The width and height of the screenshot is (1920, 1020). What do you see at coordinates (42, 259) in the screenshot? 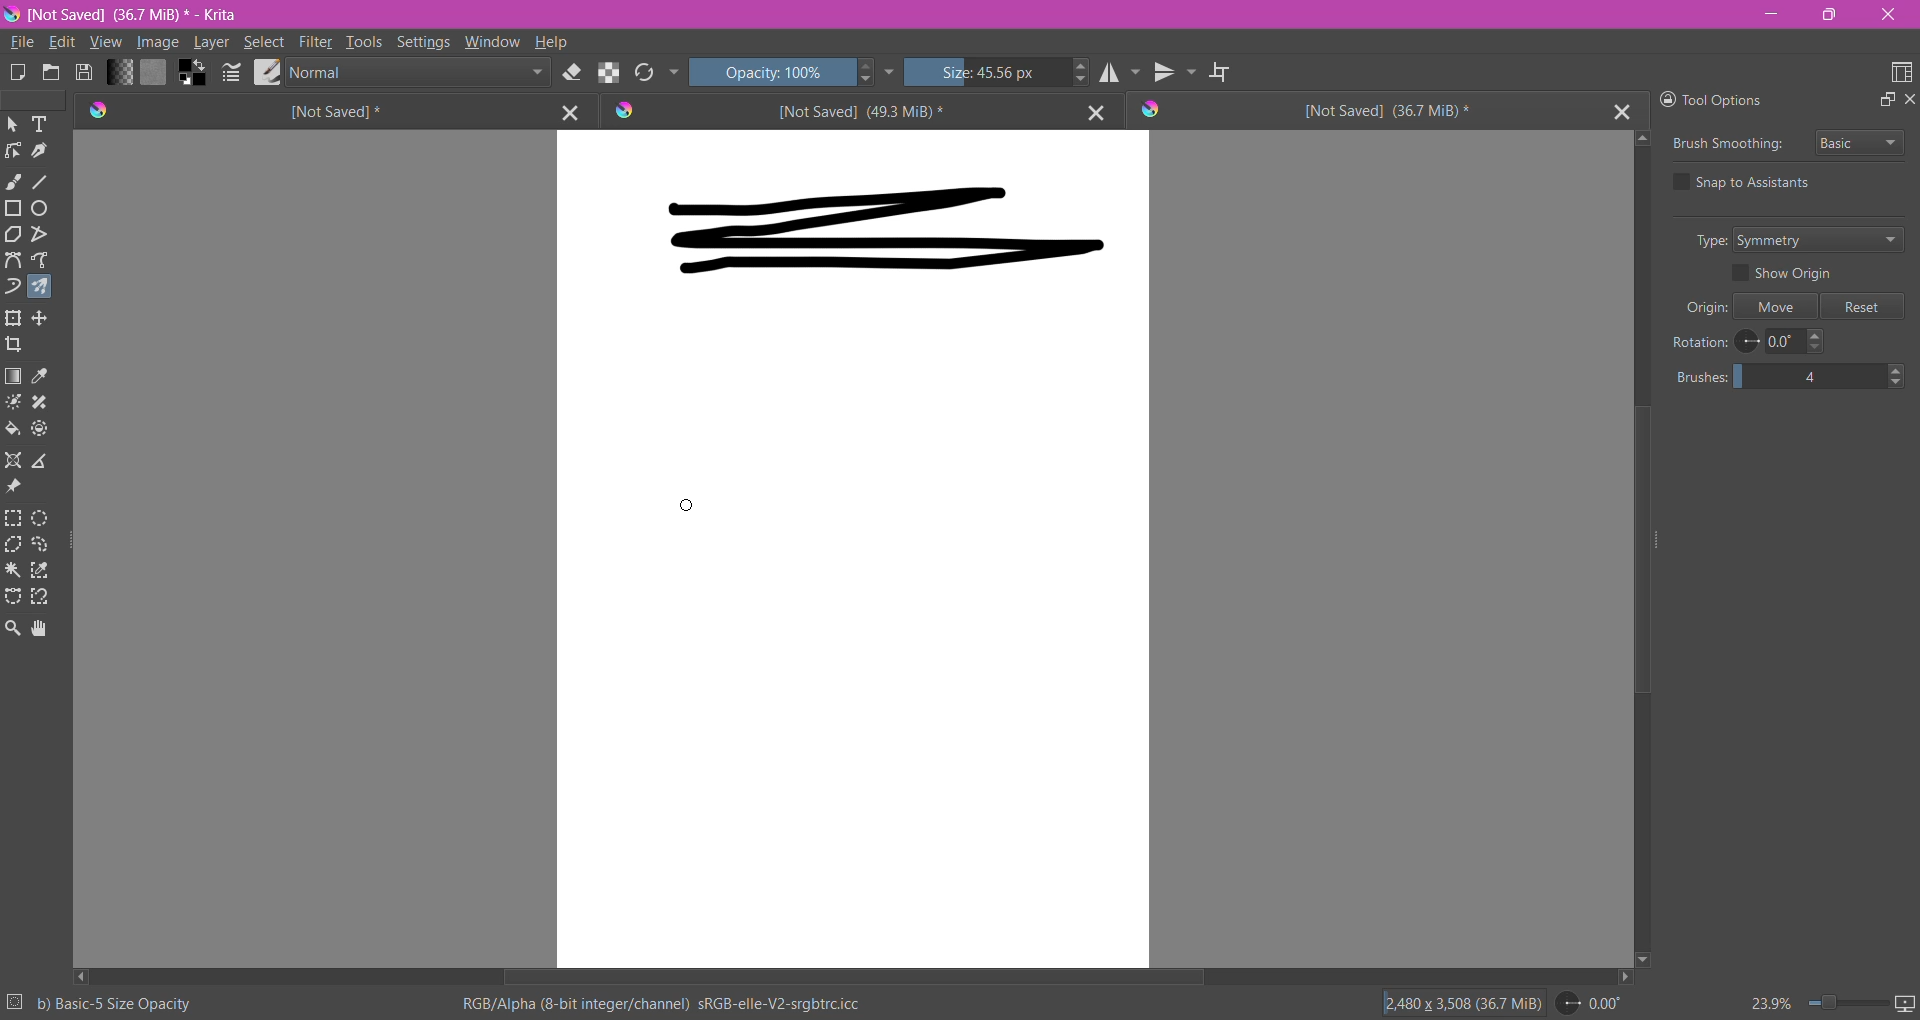
I see `Freehand Path Tool` at bounding box center [42, 259].